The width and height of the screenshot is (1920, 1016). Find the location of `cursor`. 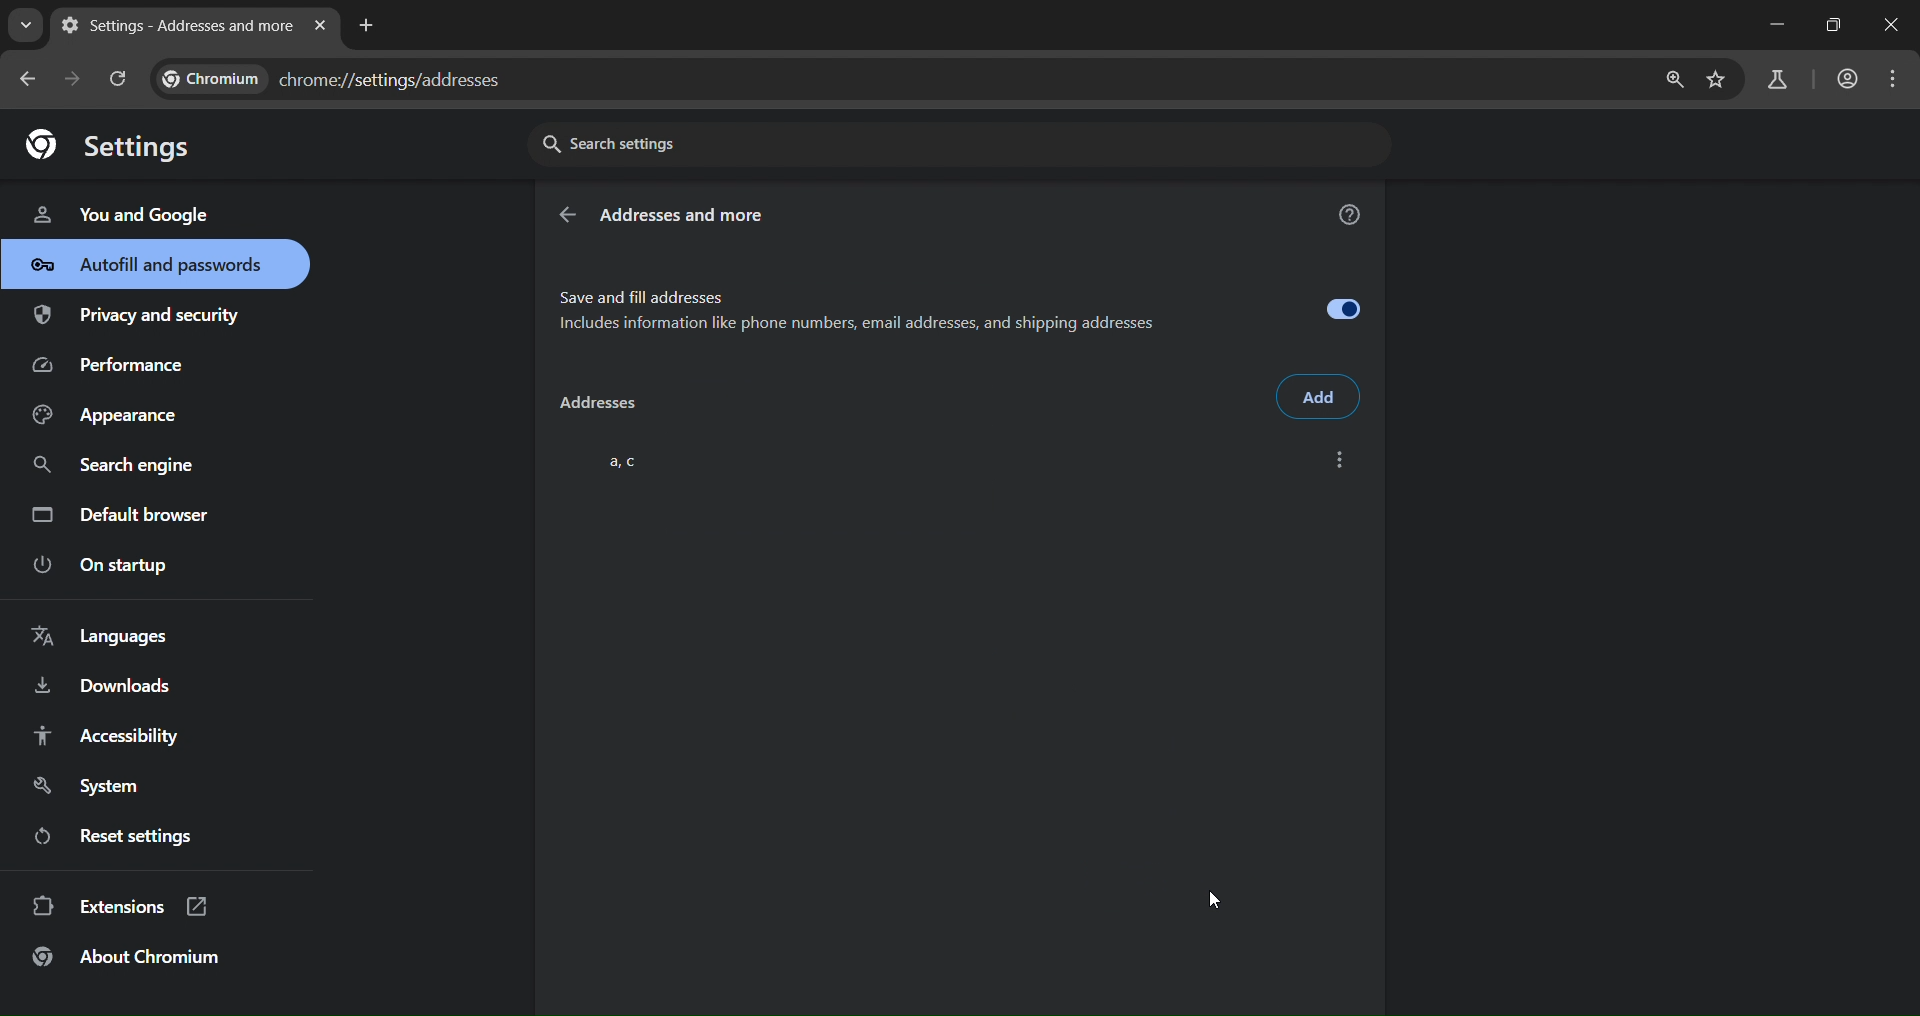

cursor is located at coordinates (1214, 898).